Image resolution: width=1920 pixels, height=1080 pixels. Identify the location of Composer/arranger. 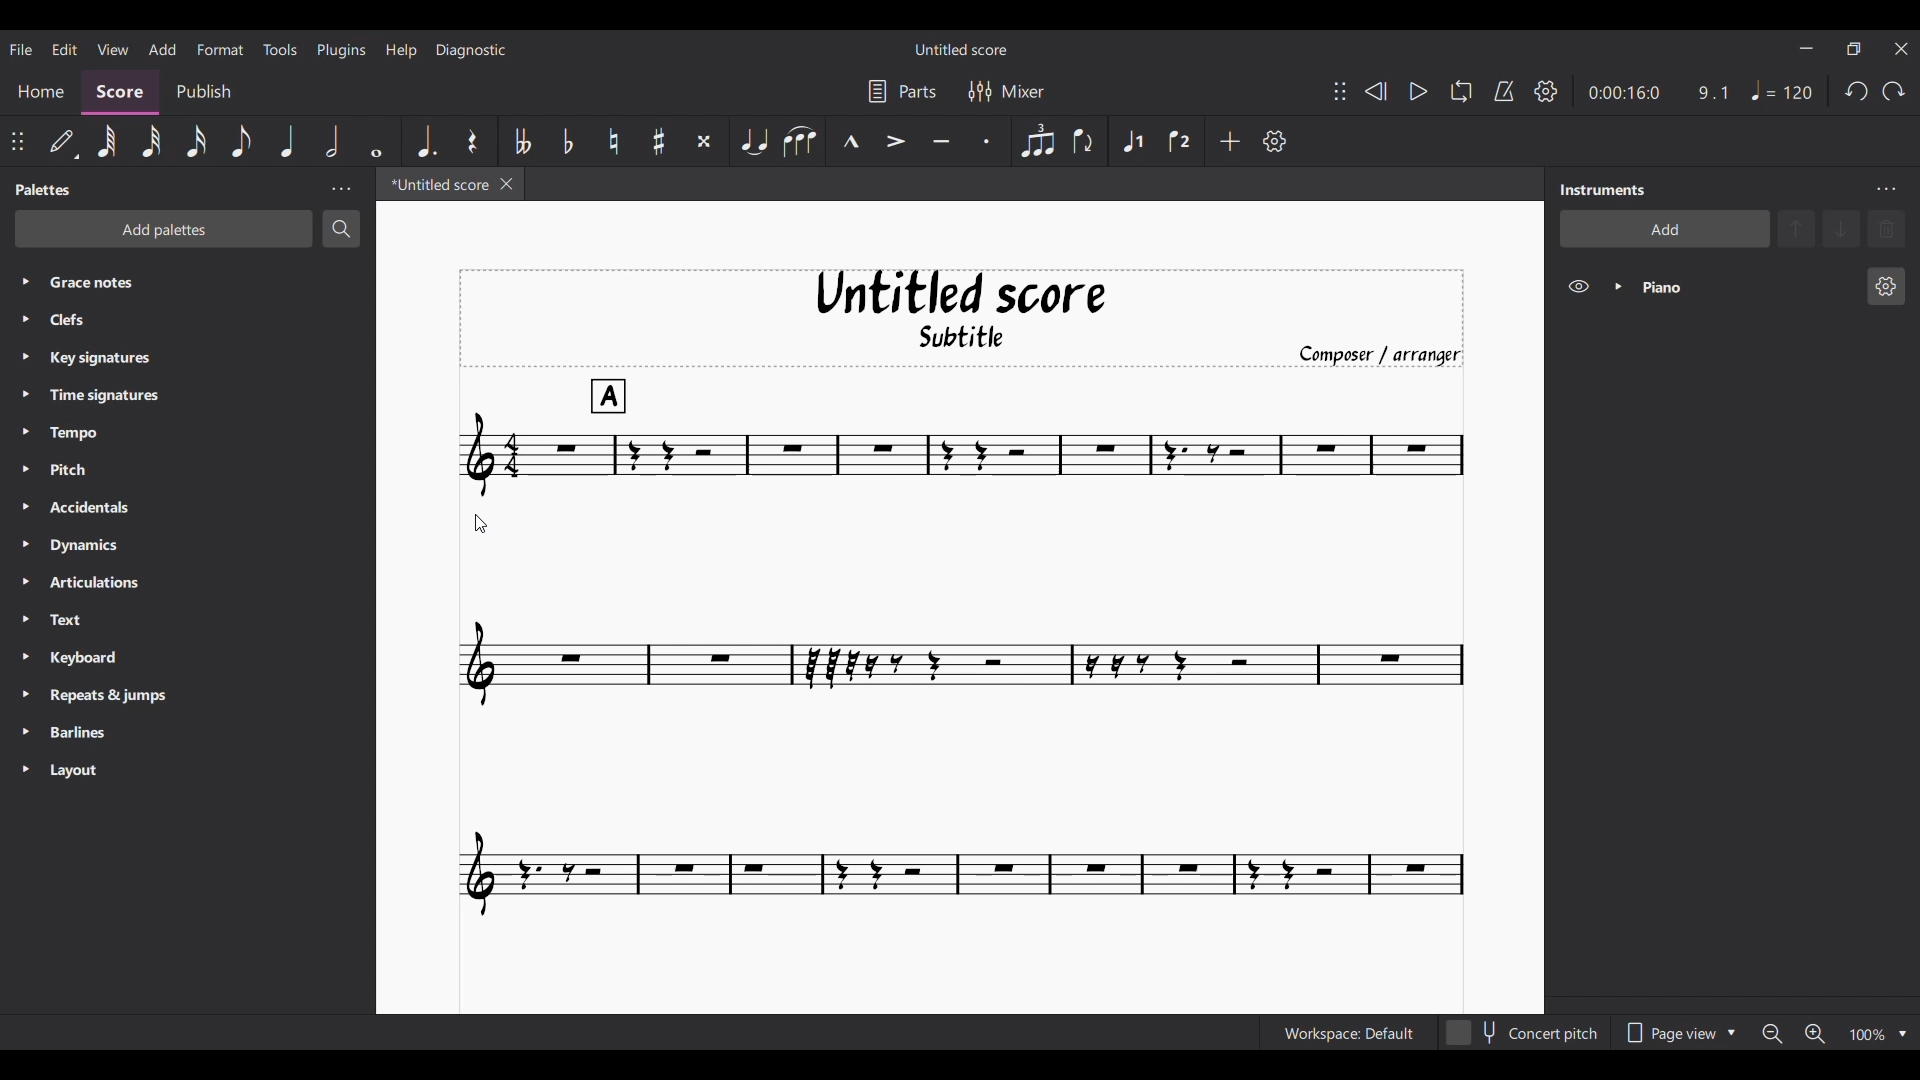
(1378, 353).